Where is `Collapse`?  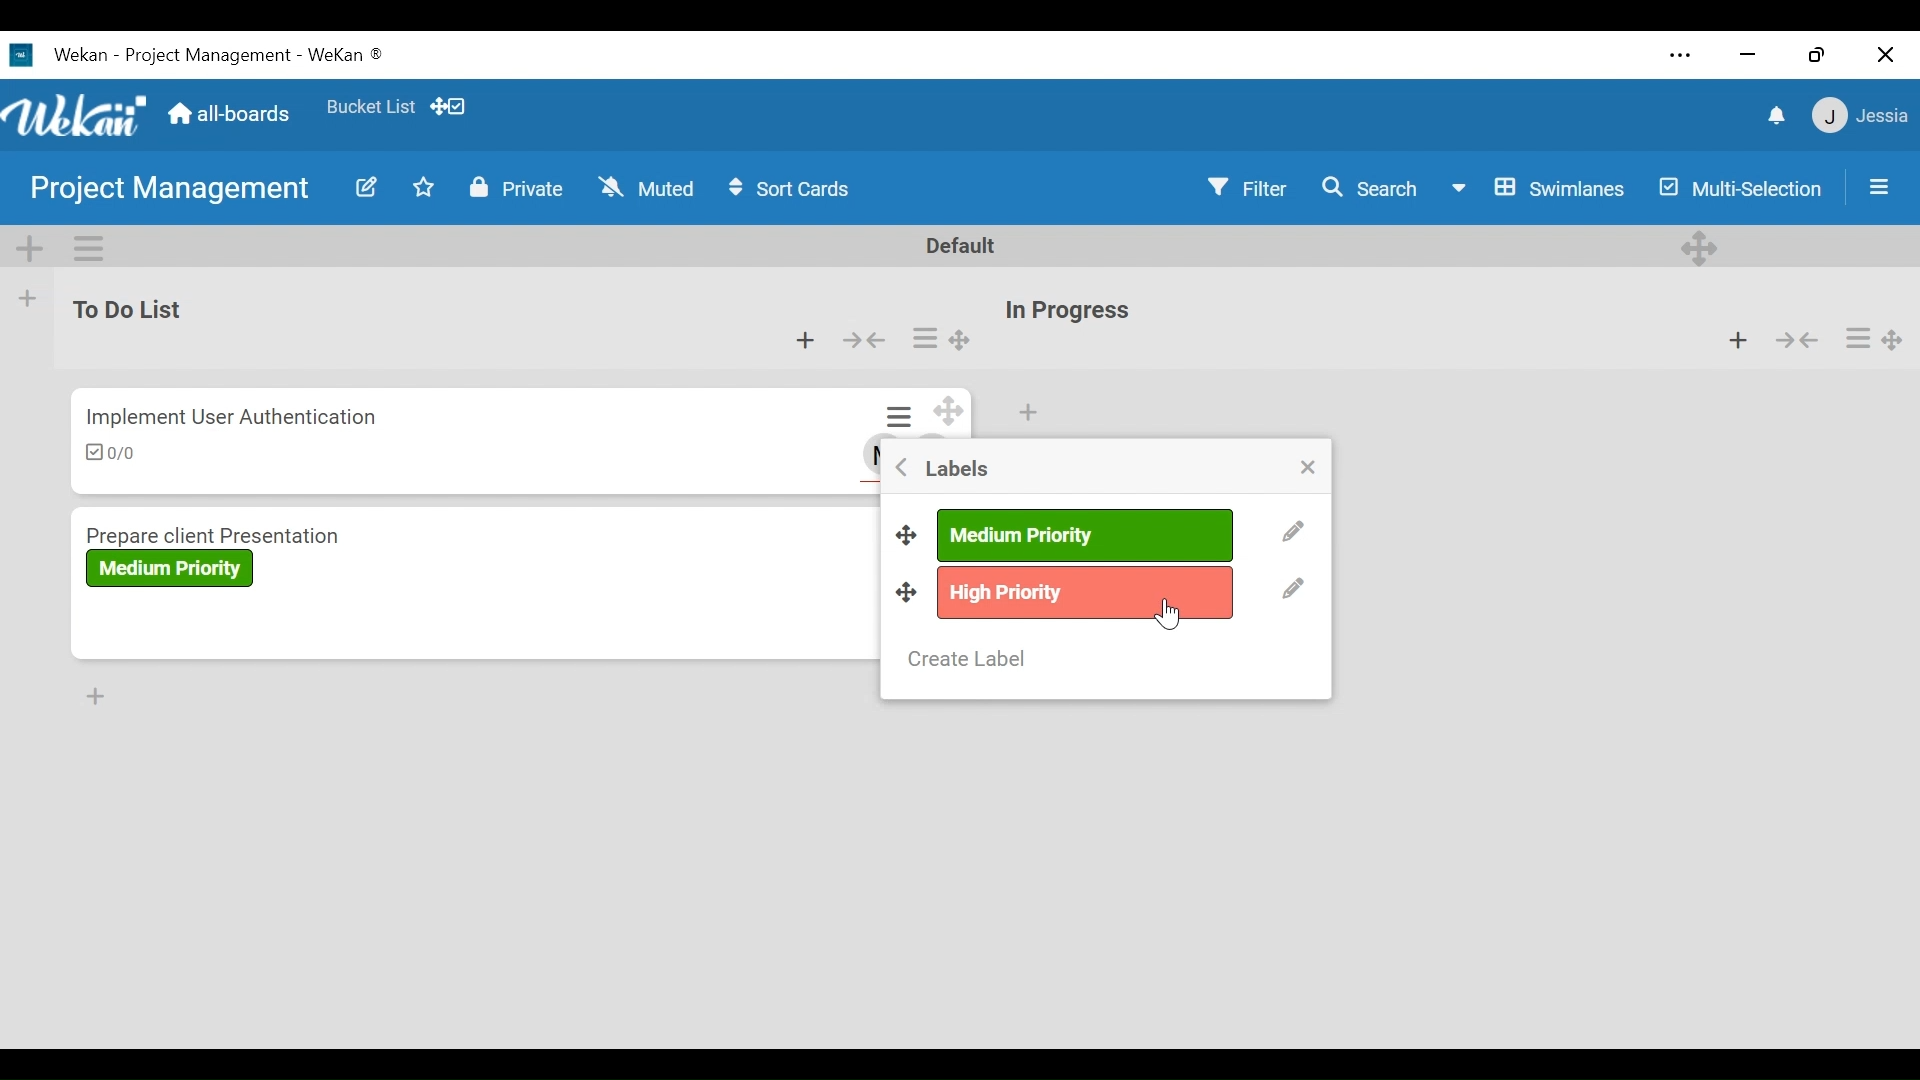
Collapse is located at coordinates (1795, 338).